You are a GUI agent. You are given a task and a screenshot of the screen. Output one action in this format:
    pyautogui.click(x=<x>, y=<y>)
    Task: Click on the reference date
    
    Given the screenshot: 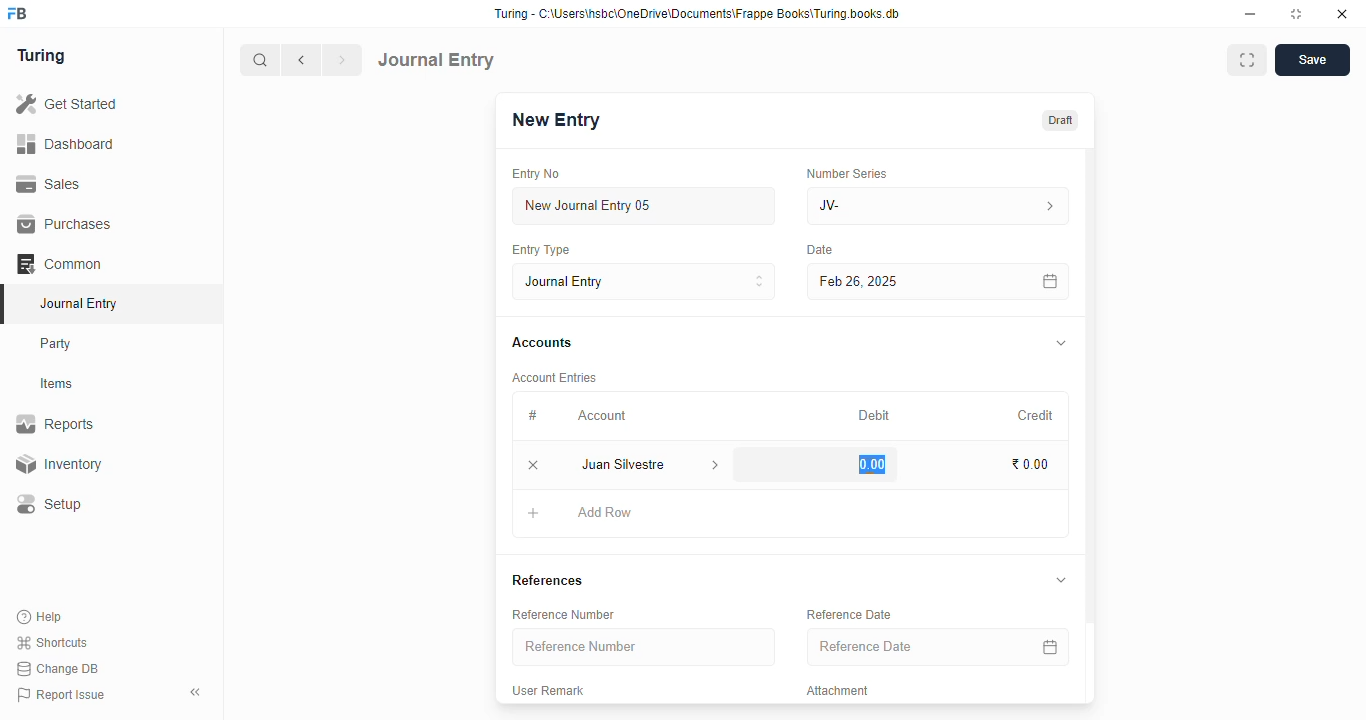 What is the action you would take?
    pyautogui.click(x=848, y=615)
    